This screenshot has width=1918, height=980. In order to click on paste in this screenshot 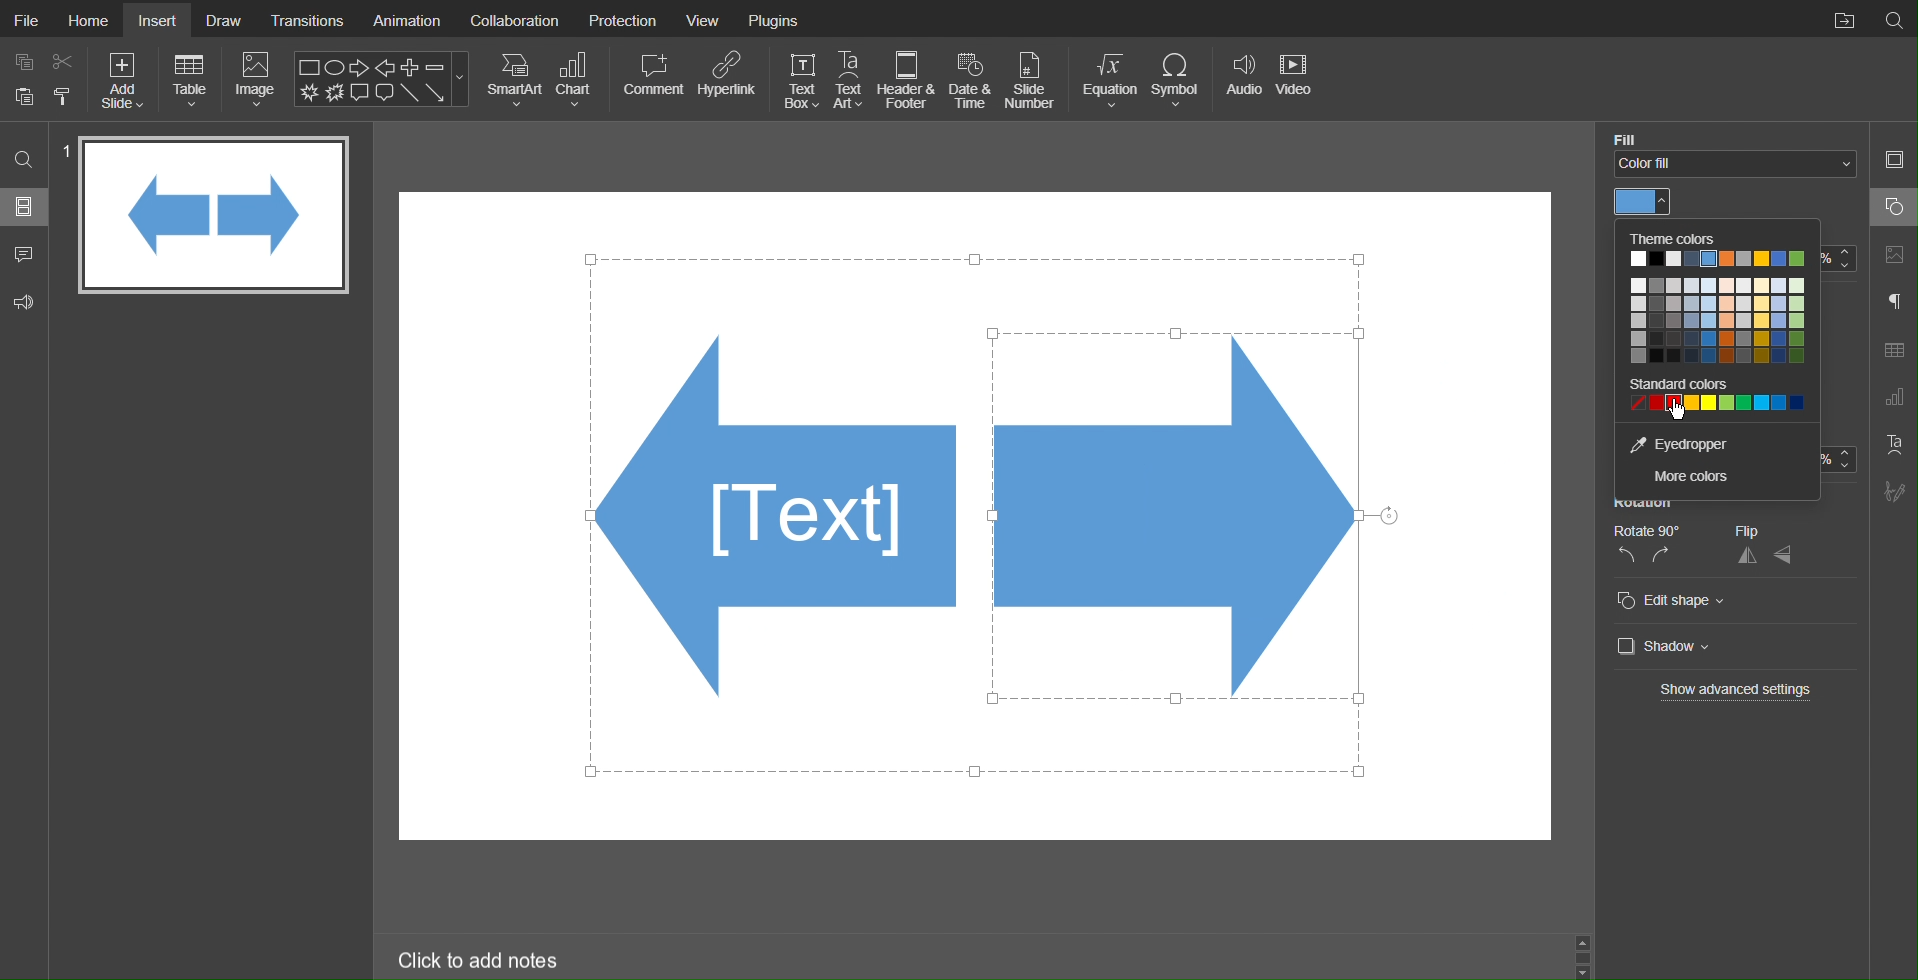, I will do `click(23, 98)`.